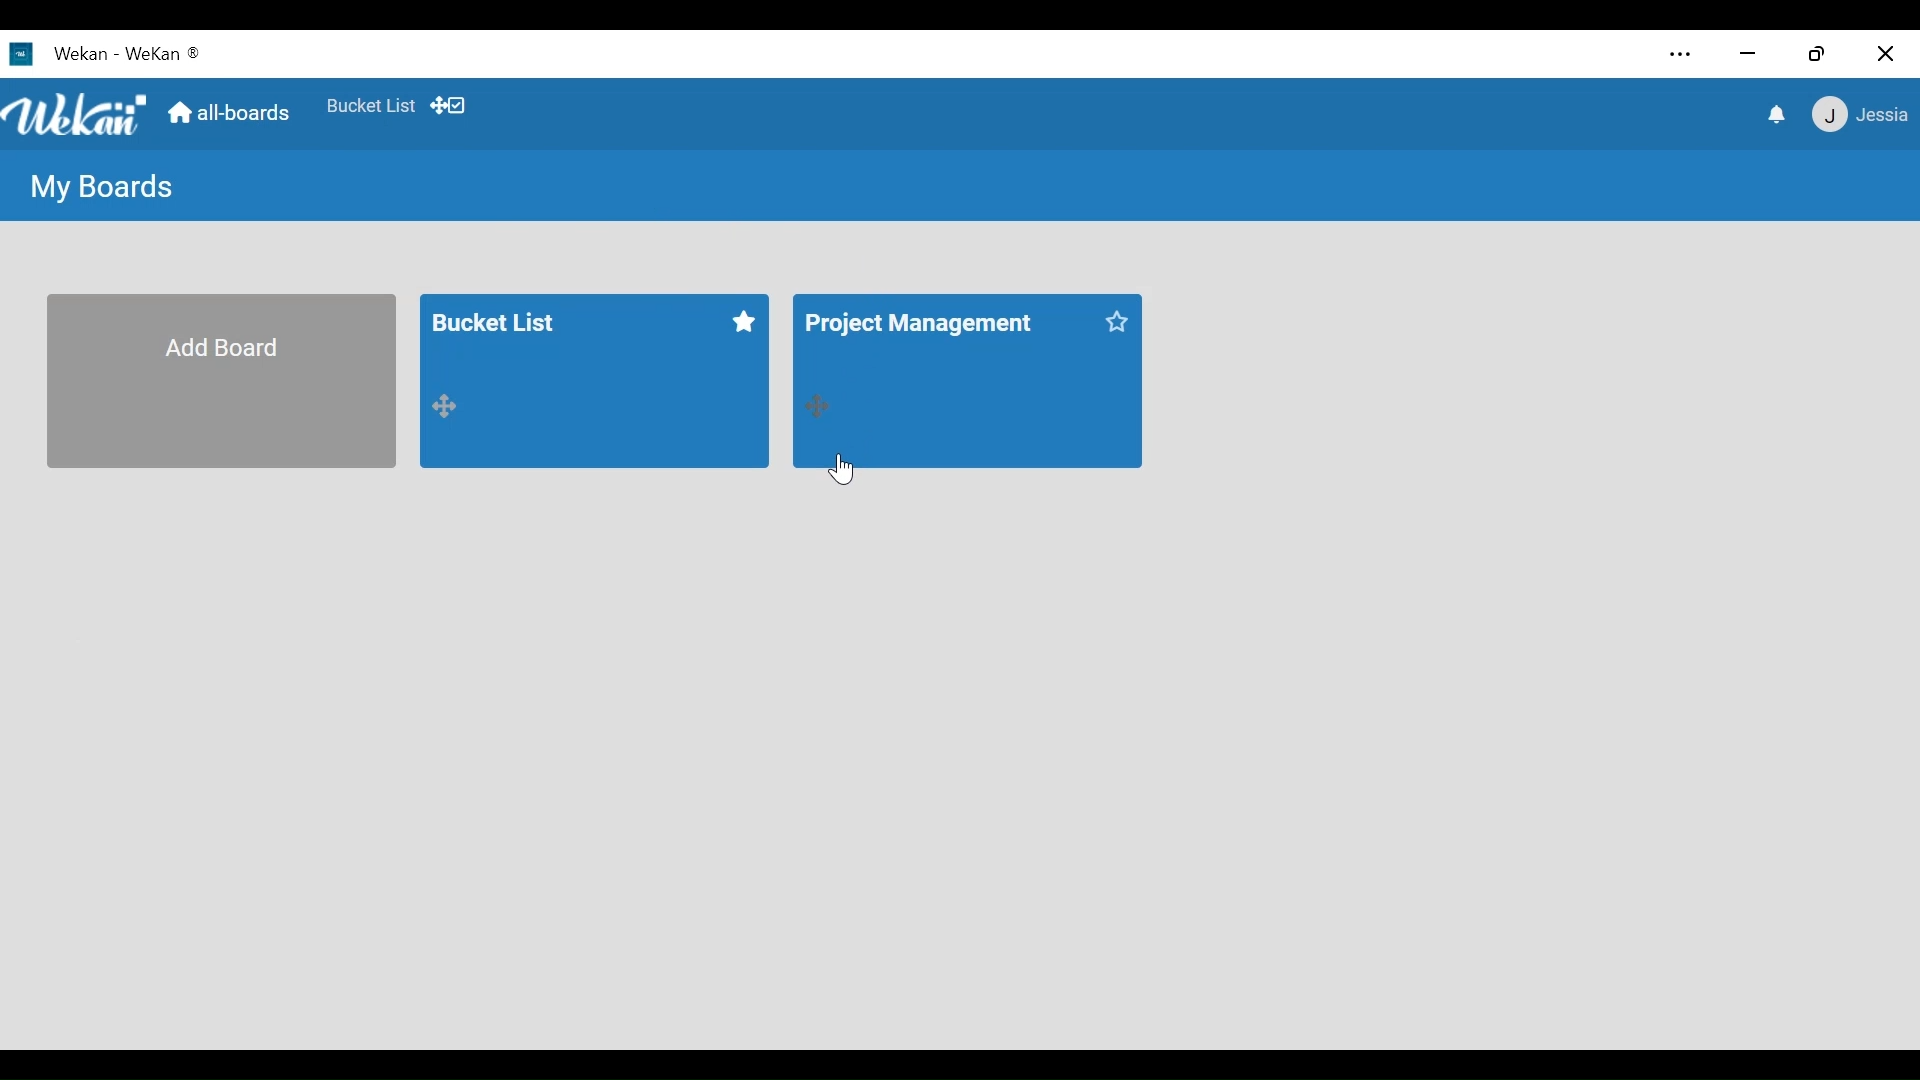 Image resolution: width=1920 pixels, height=1080 pixels. Describe the element at coordinates (444, 411) in the screenshot. I see `actions` at that location.